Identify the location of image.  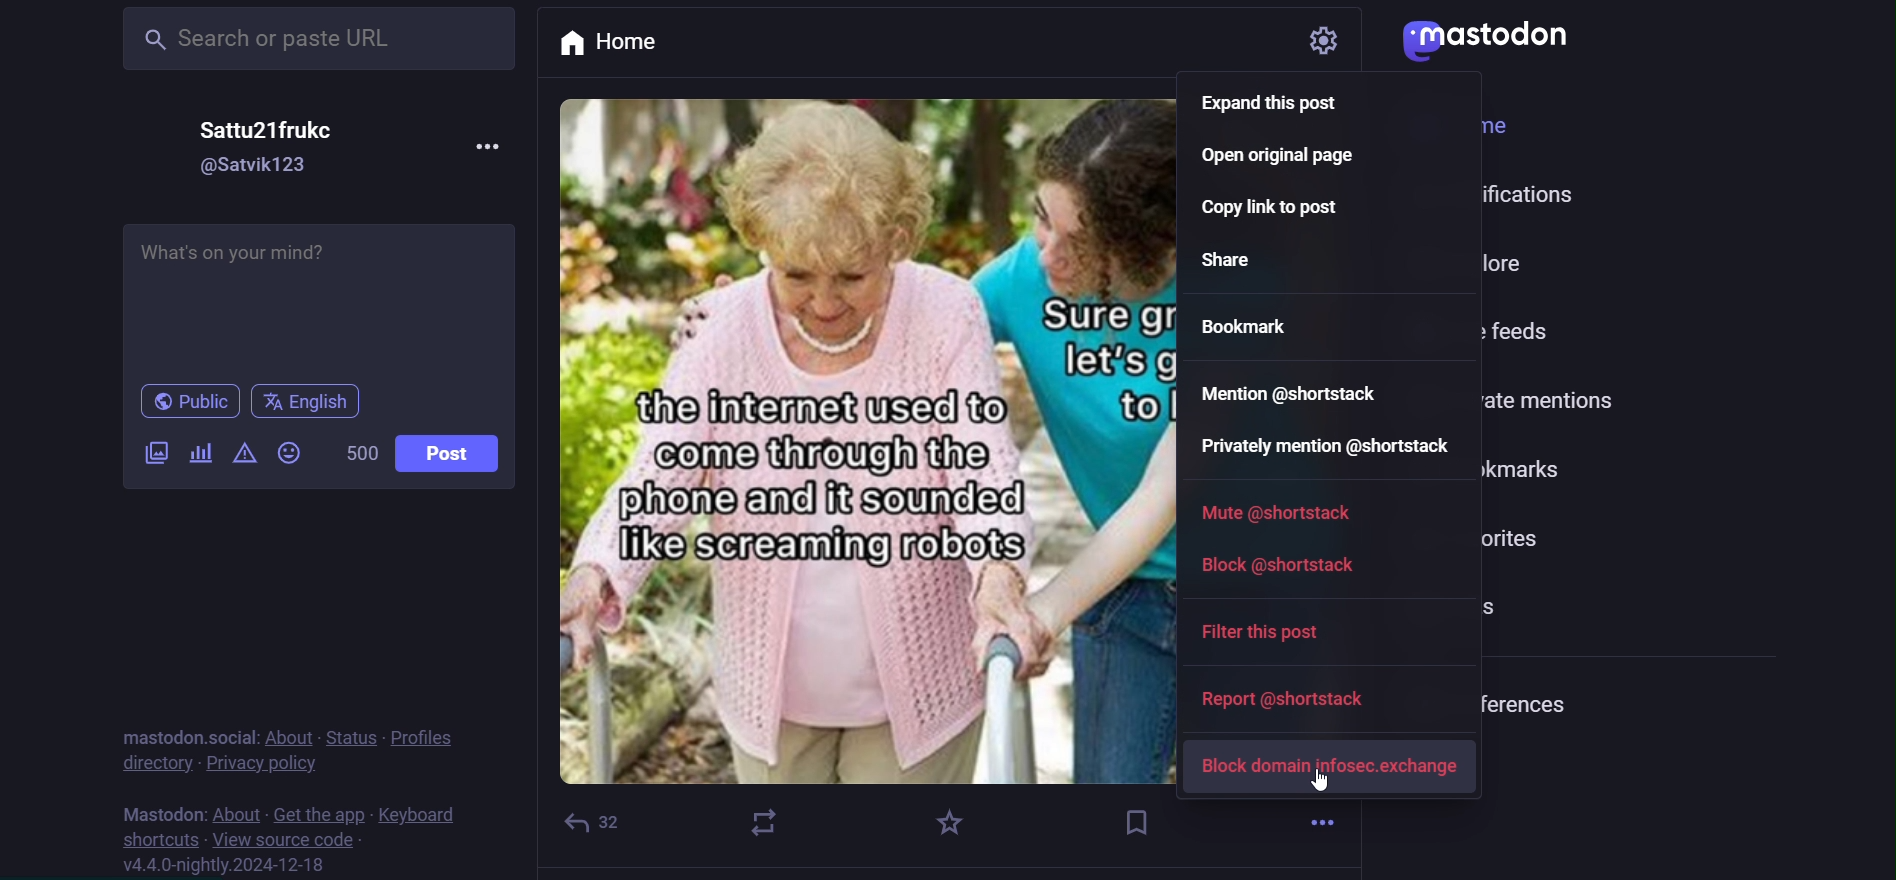
(878, 437).